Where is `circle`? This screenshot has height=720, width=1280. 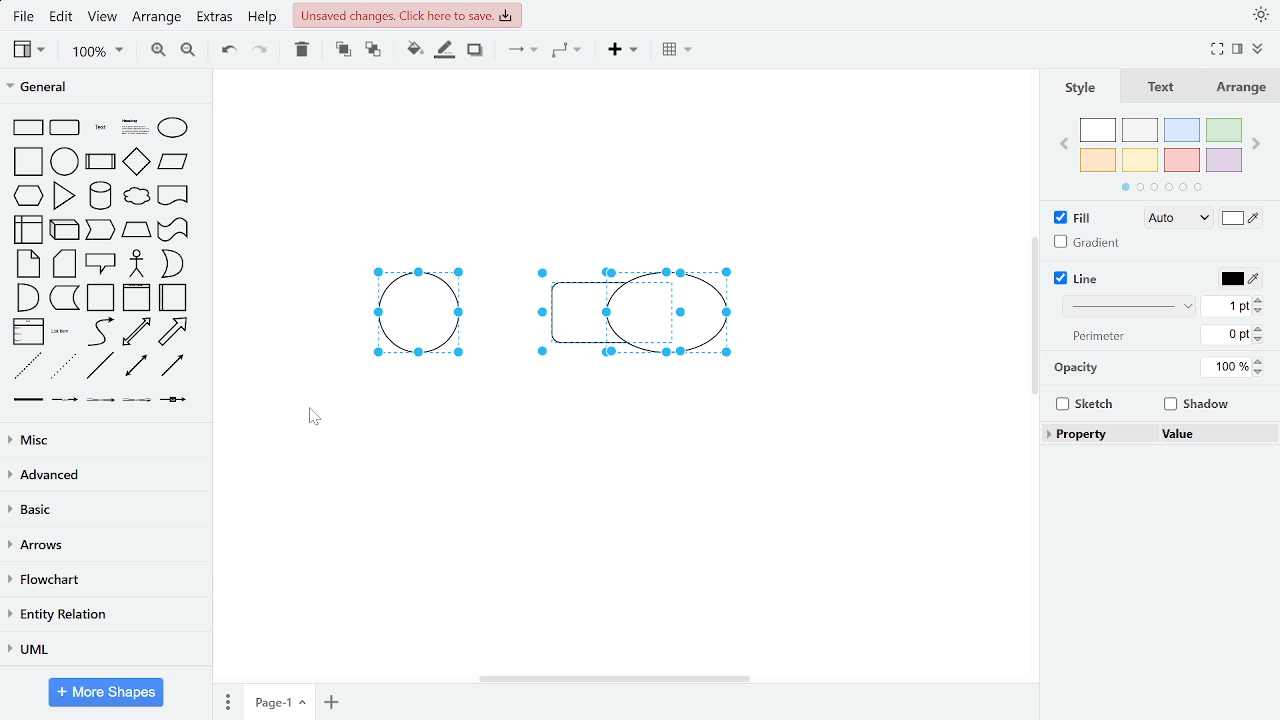 circle is located at coordinates (65, 161).